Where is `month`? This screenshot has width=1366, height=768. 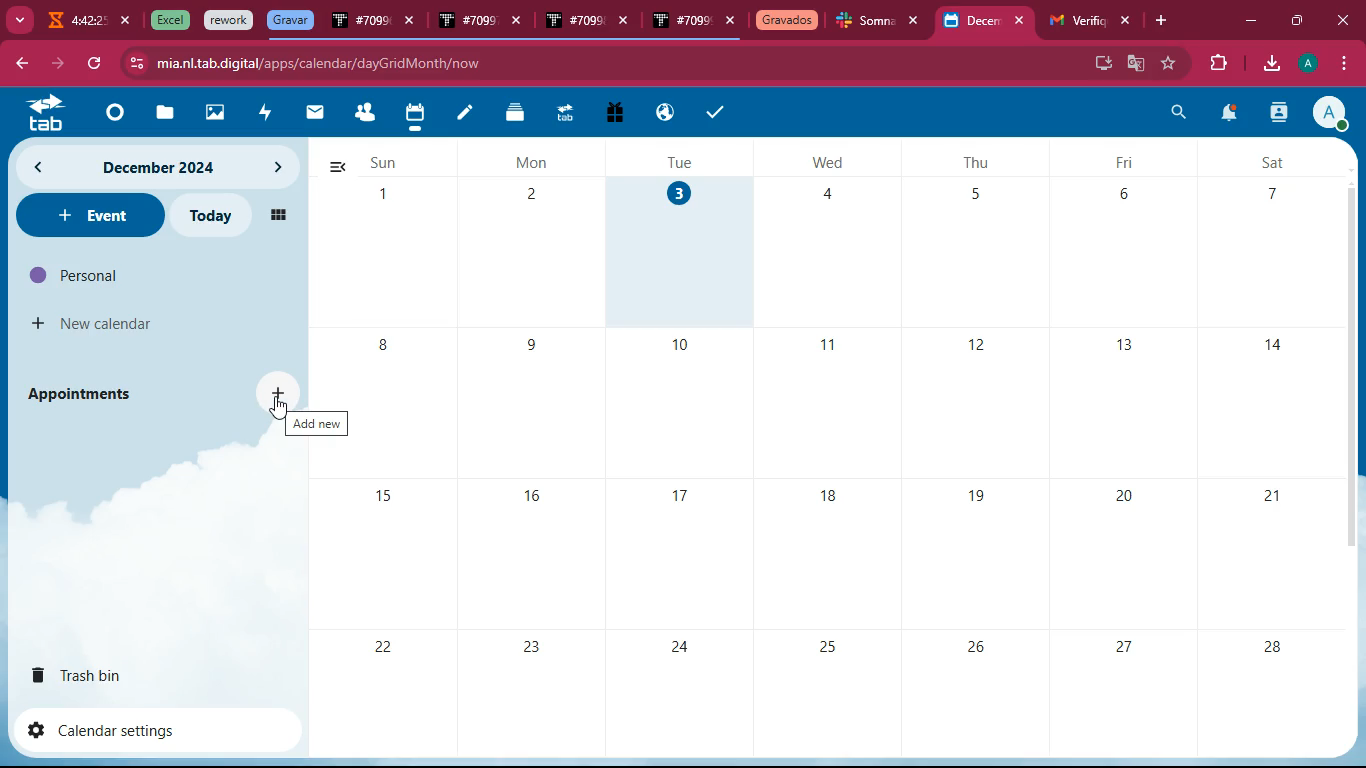
month is located at coordinates (153, 167).